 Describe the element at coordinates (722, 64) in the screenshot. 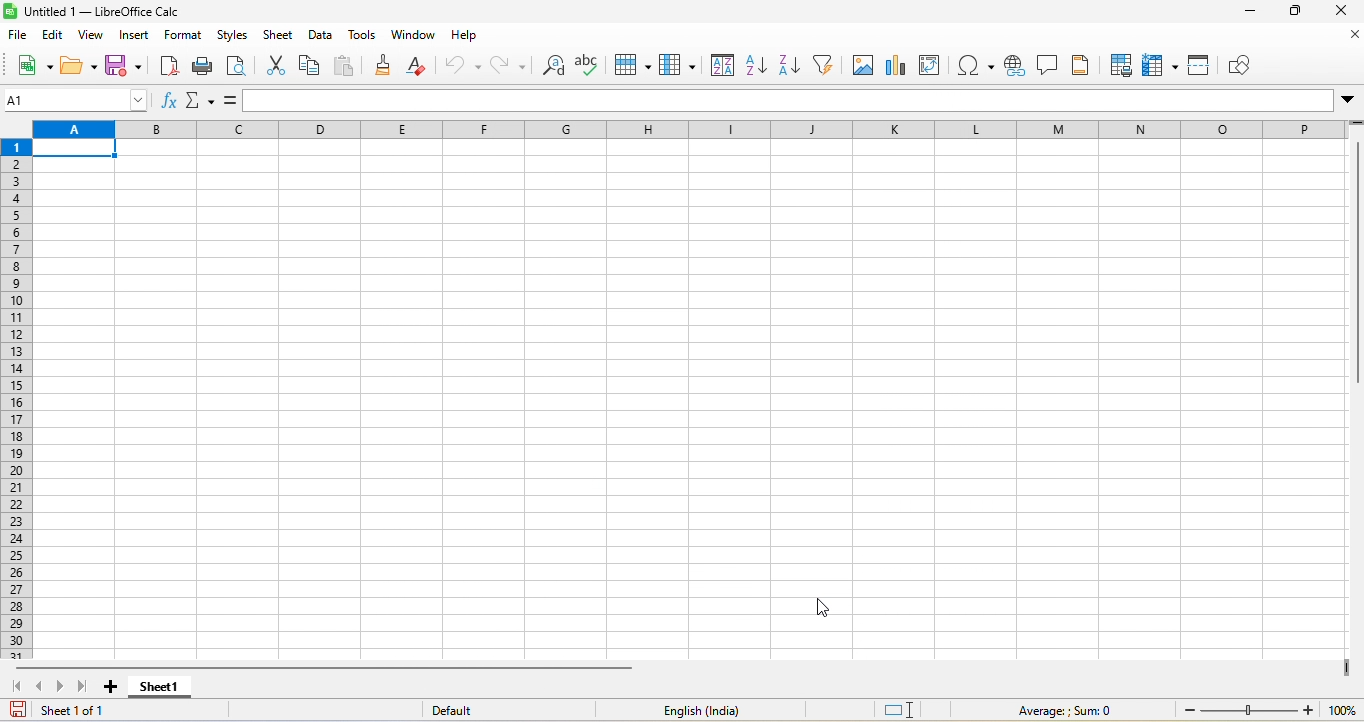

I see `sort` at that location.